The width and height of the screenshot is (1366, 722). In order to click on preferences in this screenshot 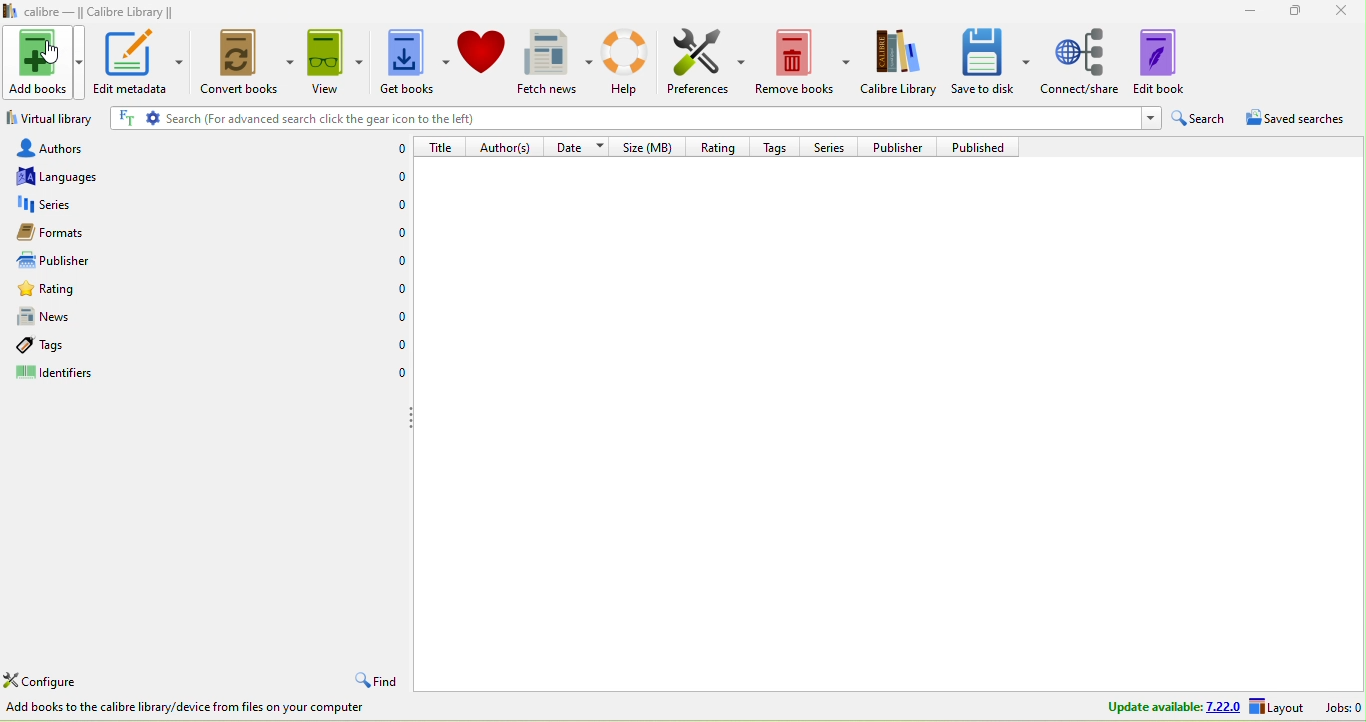, I will do `click(708, 64)`.